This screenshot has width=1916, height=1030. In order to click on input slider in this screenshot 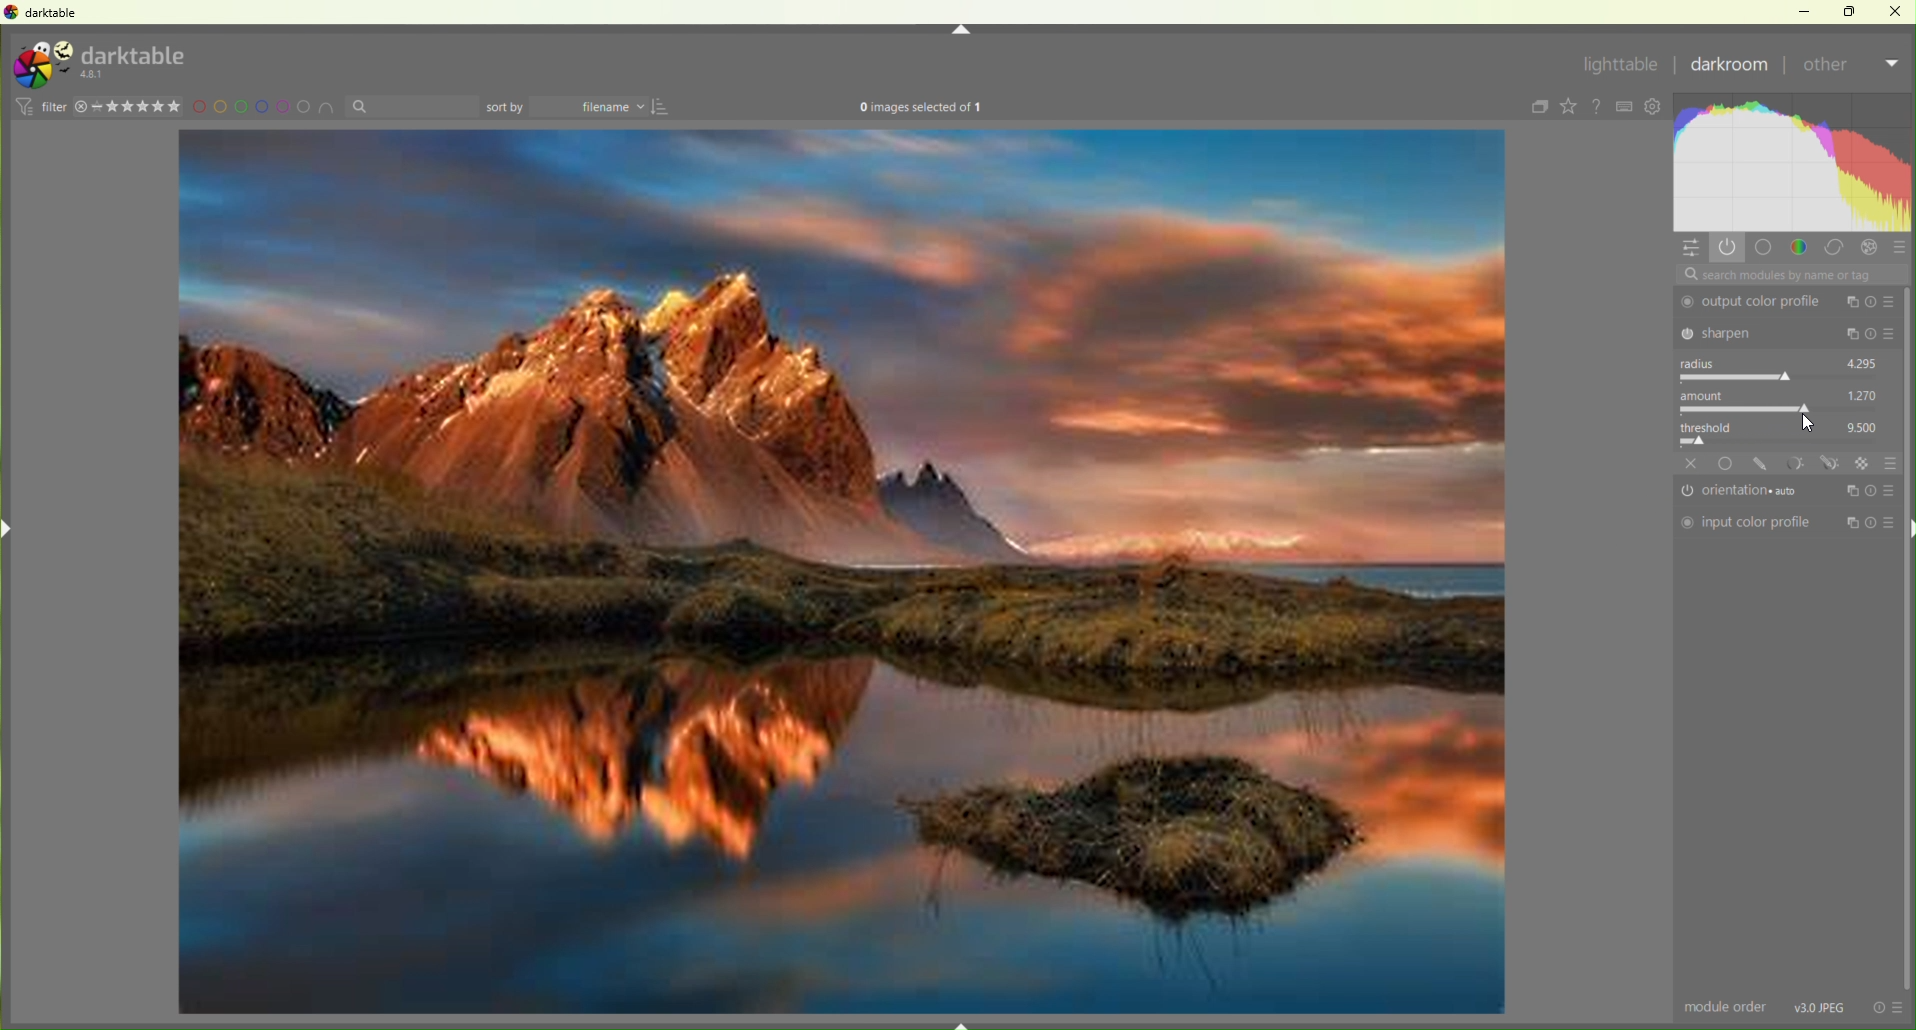, I will do `click(1785, 441)`.